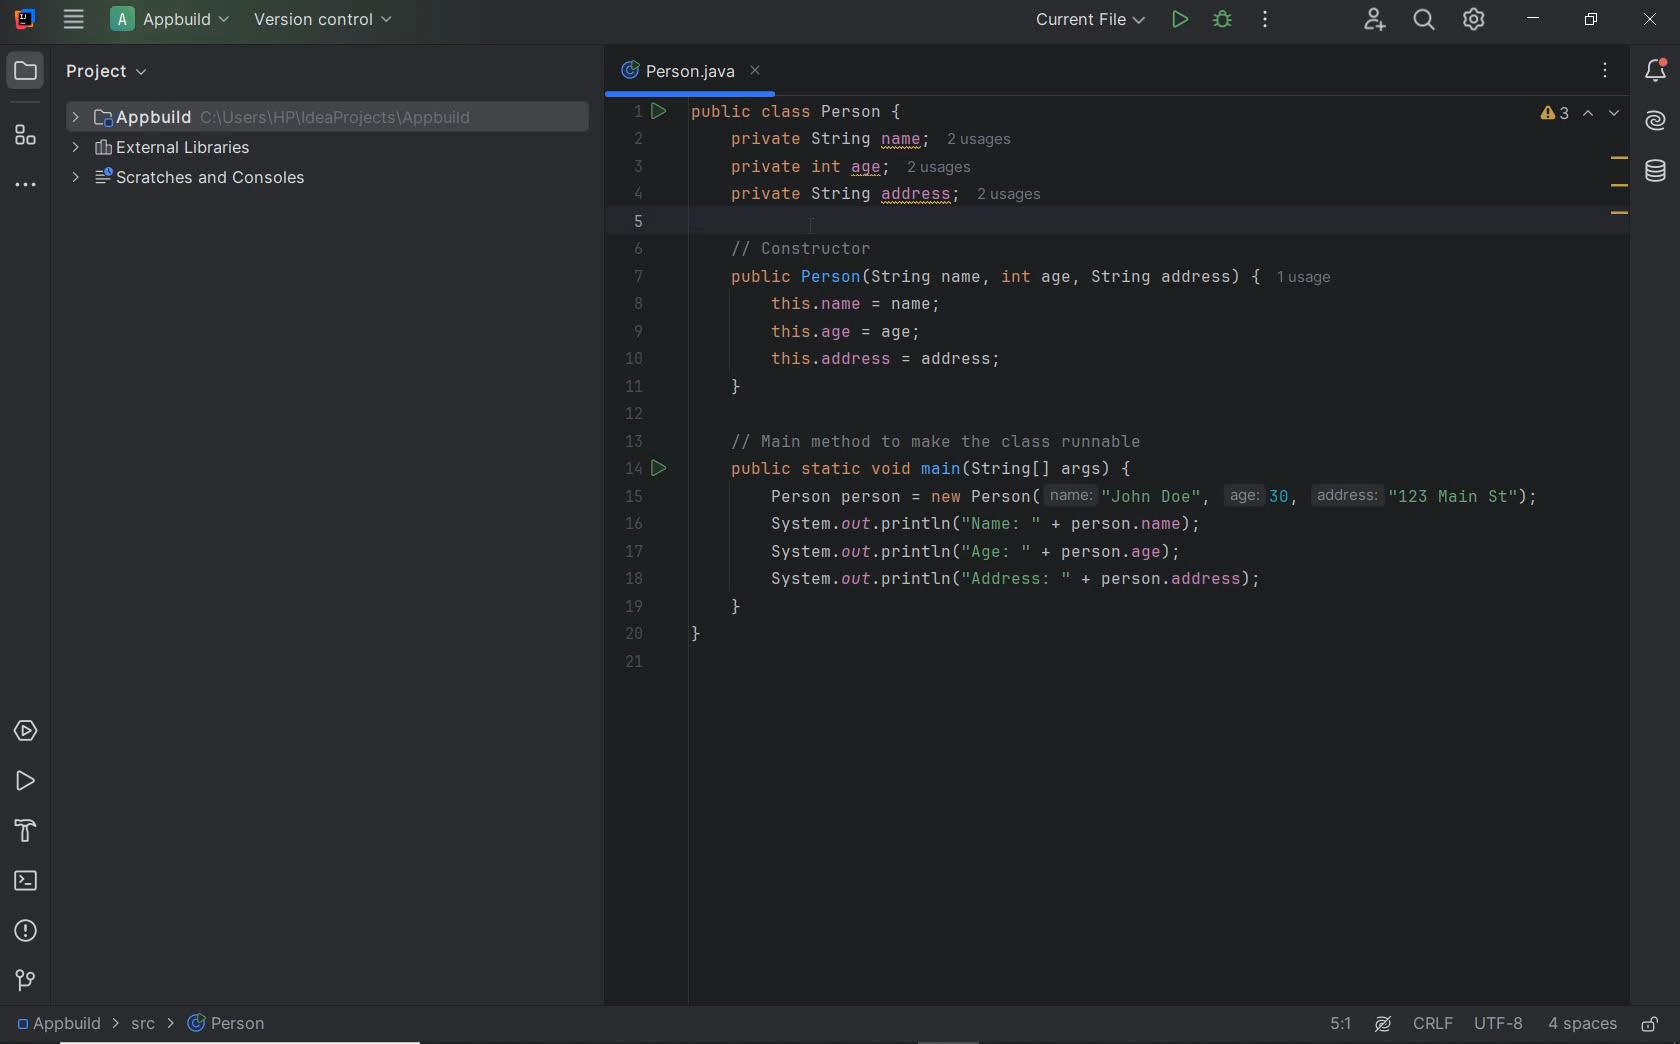  What do you see at coordinates (1605, 71) in the screenshot?
I see `recent files, tab actions` at bounding box center [1605, 71].